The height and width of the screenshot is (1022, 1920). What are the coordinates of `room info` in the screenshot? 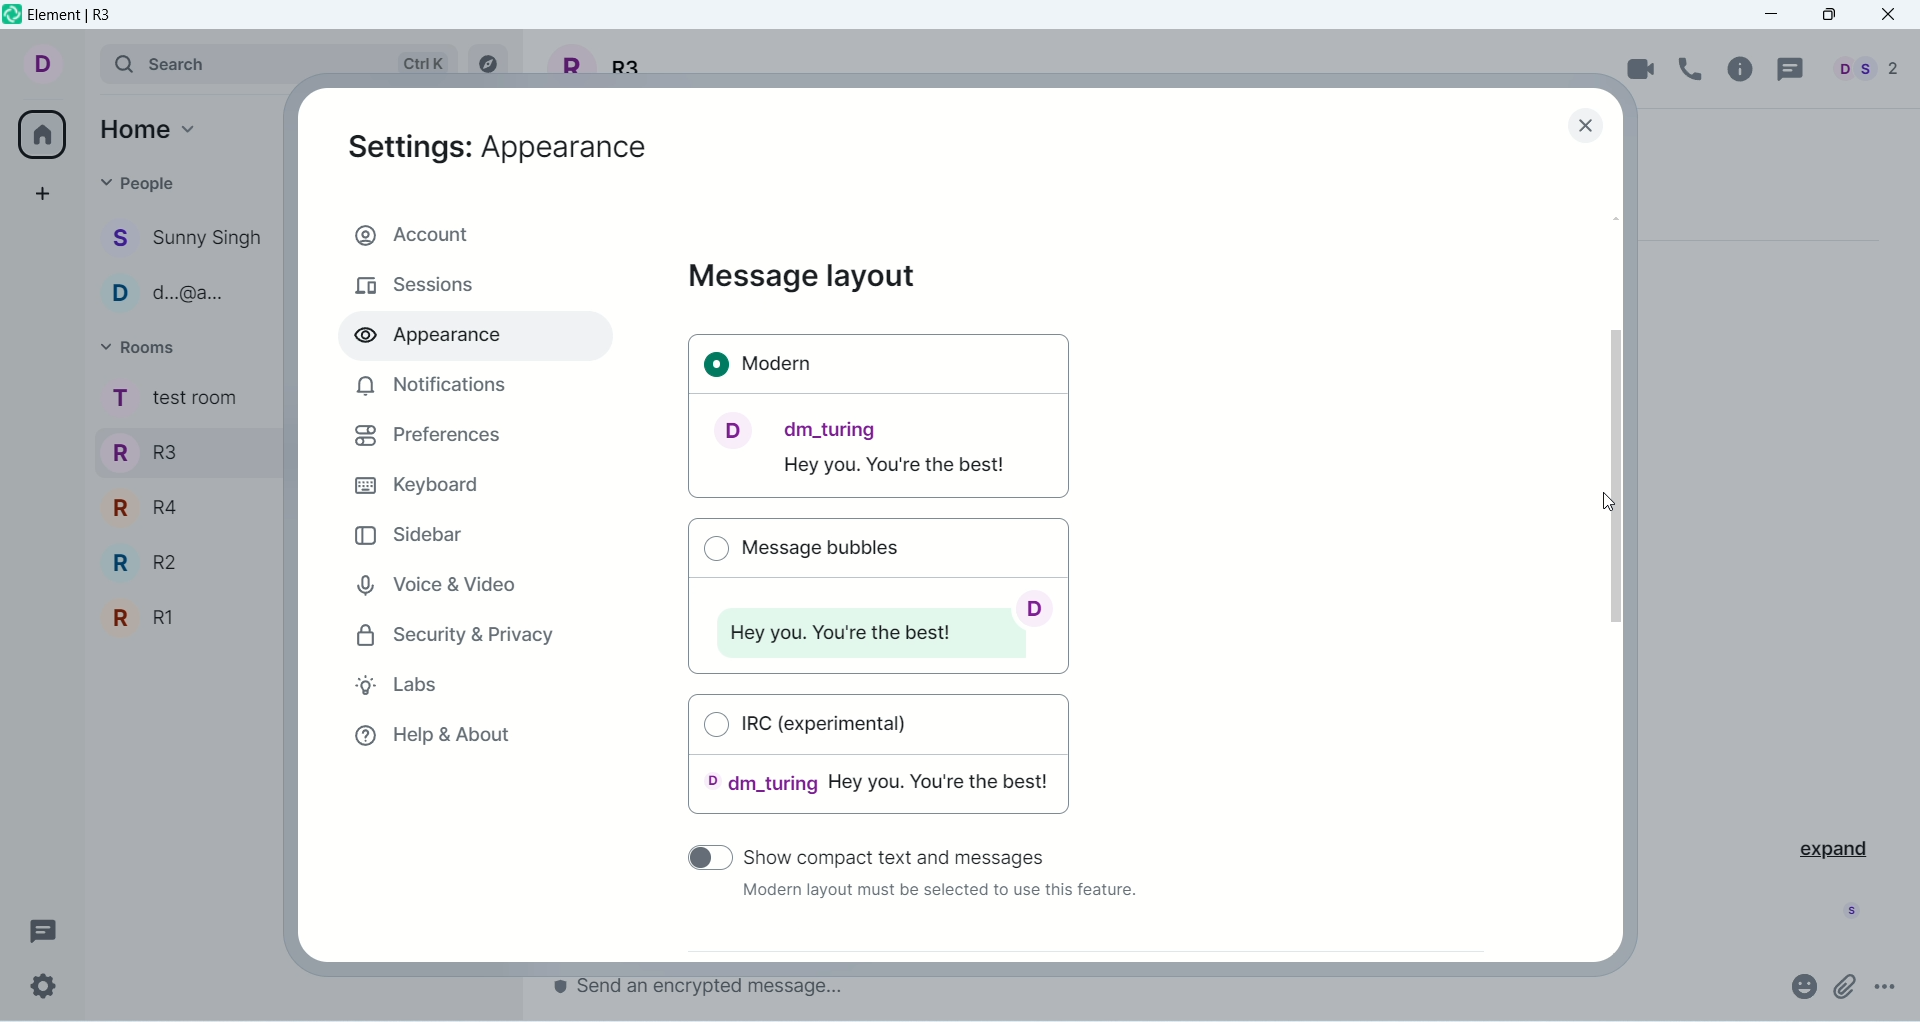 It's located at (1743, 69).